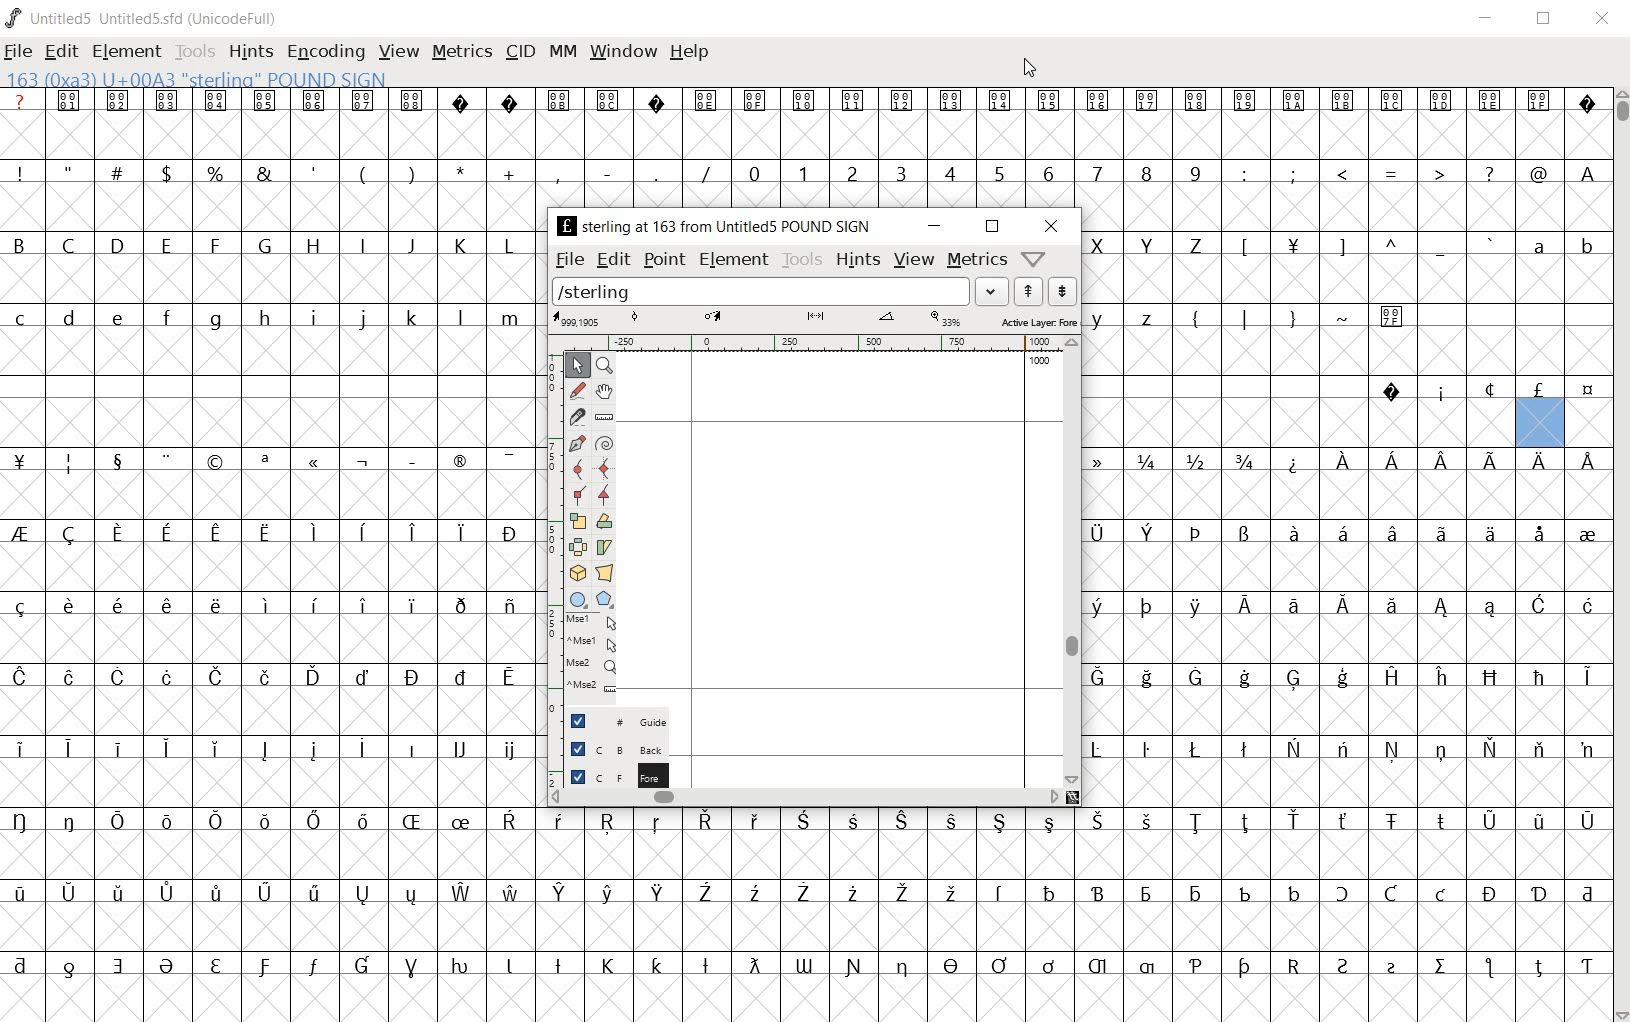 This screenshot has height=1022, width=1630. Describe the element at coordinates (1539, 678) in the screenshot. I see `Symbol` at that location.